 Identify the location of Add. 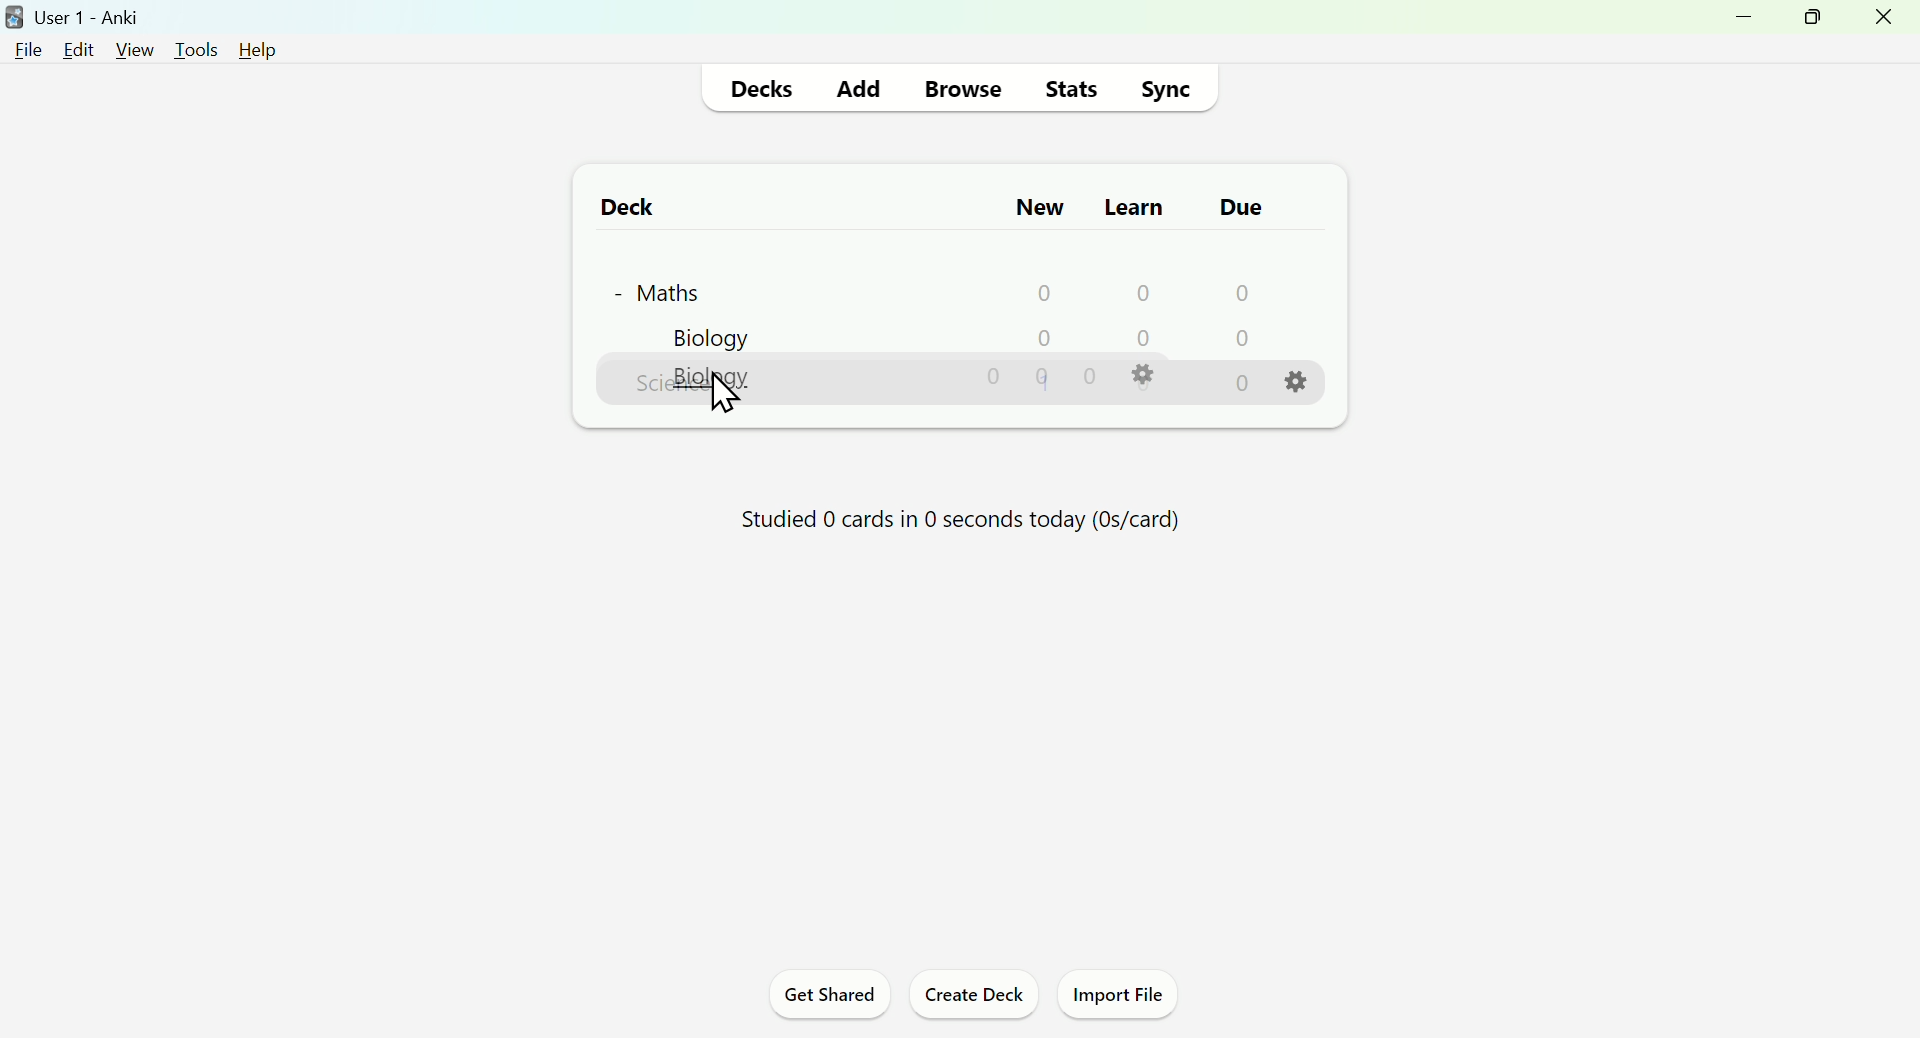
(858, 88).